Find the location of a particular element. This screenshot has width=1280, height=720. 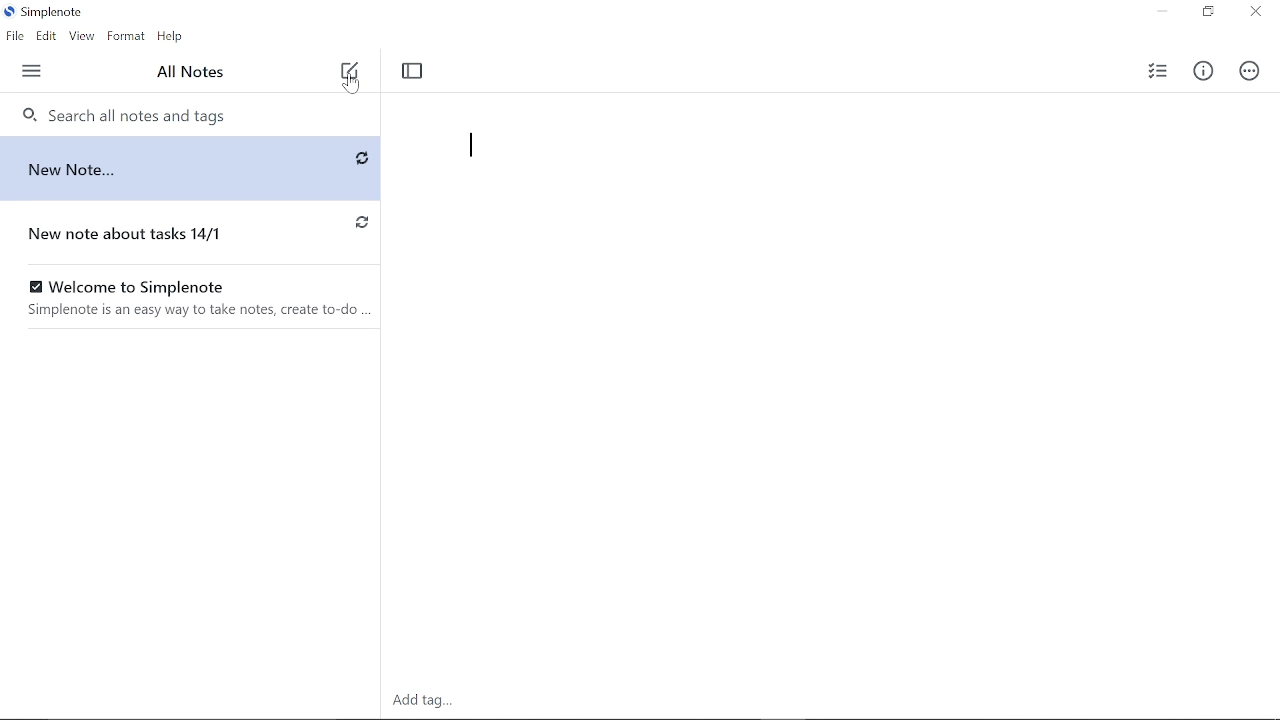

Note titled "Welcome to Simplenote" is located at coordinates (191, 298).